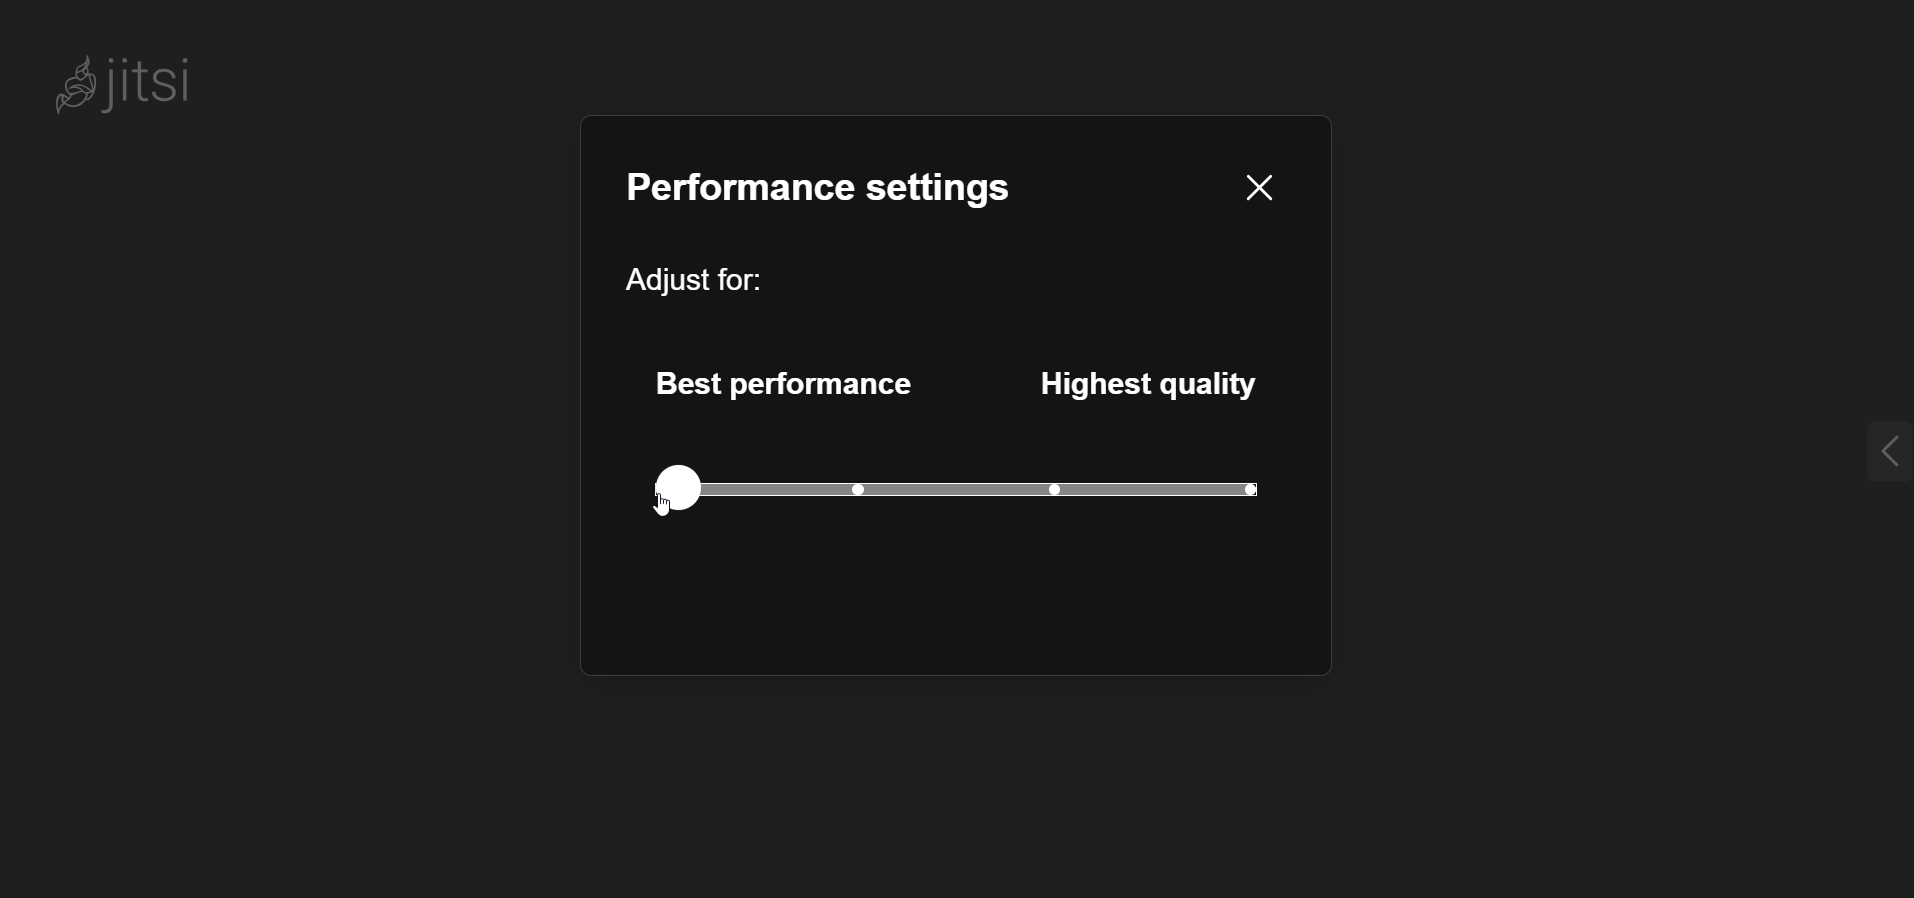 This screenshot has width=1914, height=898. What do you see at coordinates (1852, 452) in the screenshot?
I see `expand` at bounding box center [1852, 452].